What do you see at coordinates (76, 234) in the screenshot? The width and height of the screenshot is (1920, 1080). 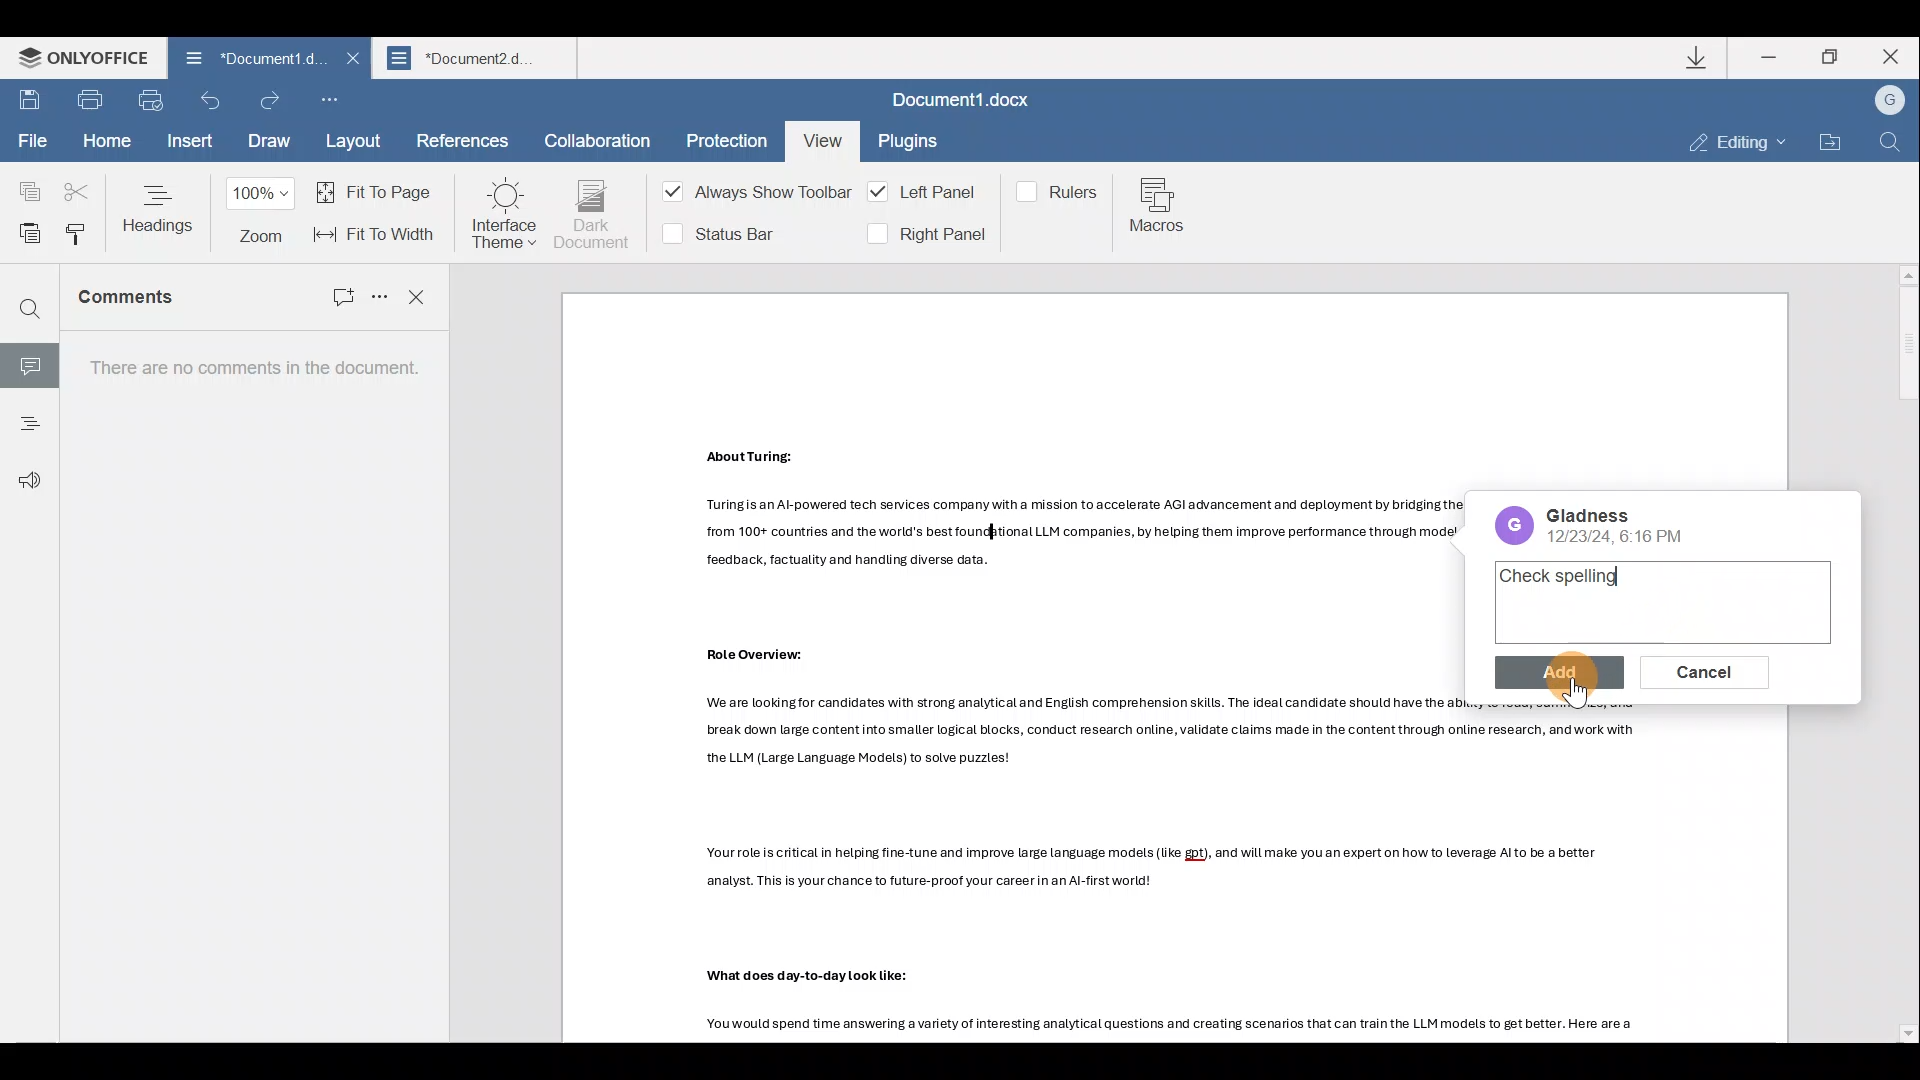 I see `Copy style` at bounding box center [76, 234].